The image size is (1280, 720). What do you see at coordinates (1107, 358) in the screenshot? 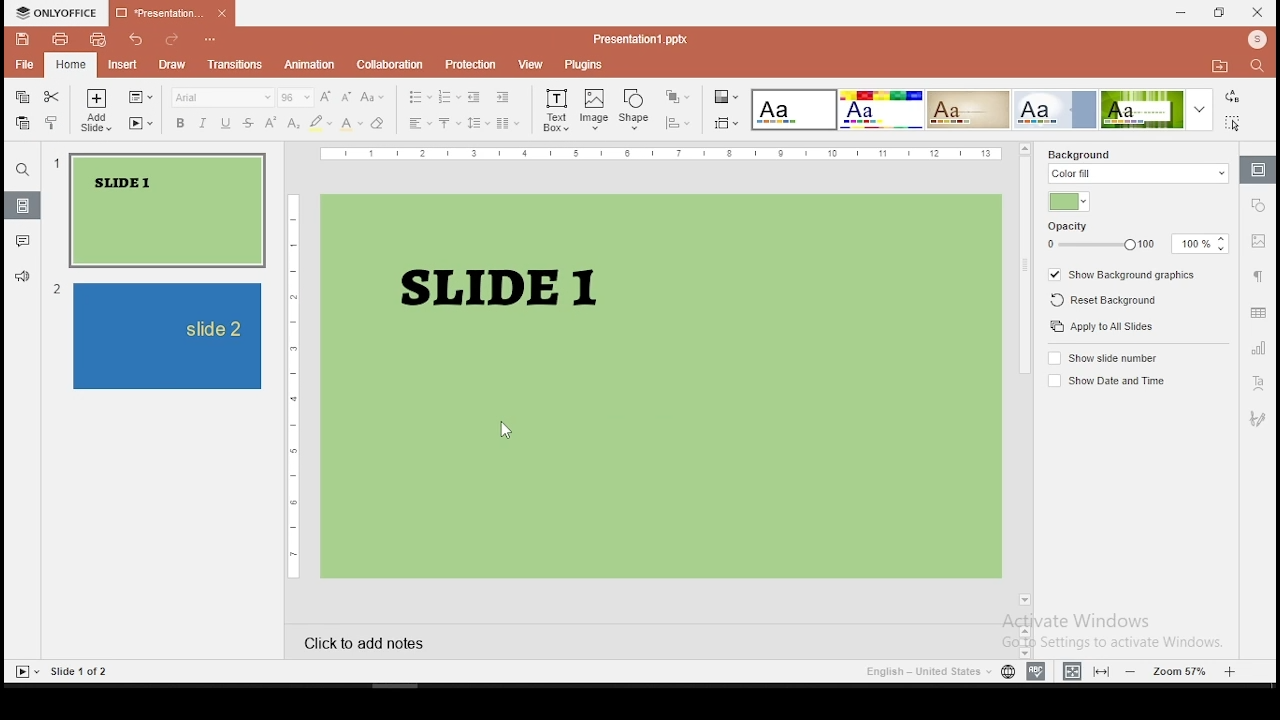
I see `show slide number` at bounding box center [1107, 358].